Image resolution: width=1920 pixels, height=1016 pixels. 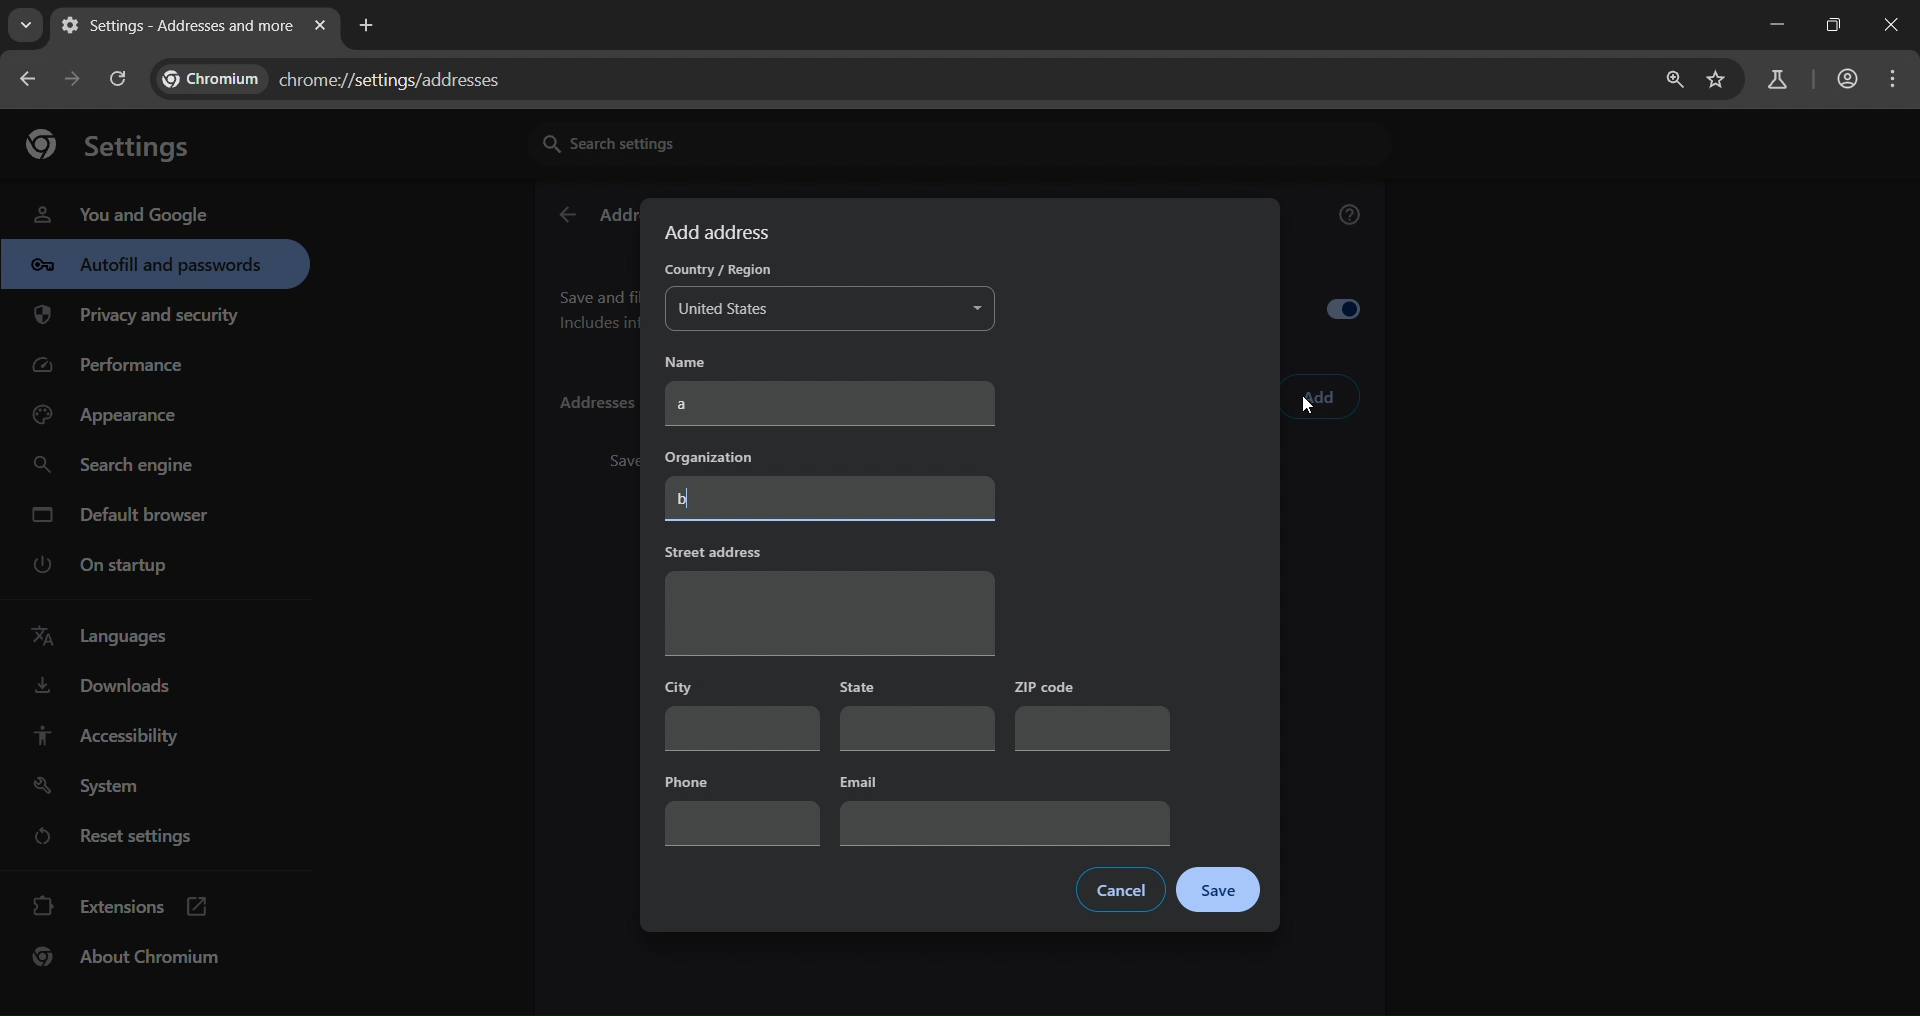 I want to click on zip code, so click(x=1087, y=714).